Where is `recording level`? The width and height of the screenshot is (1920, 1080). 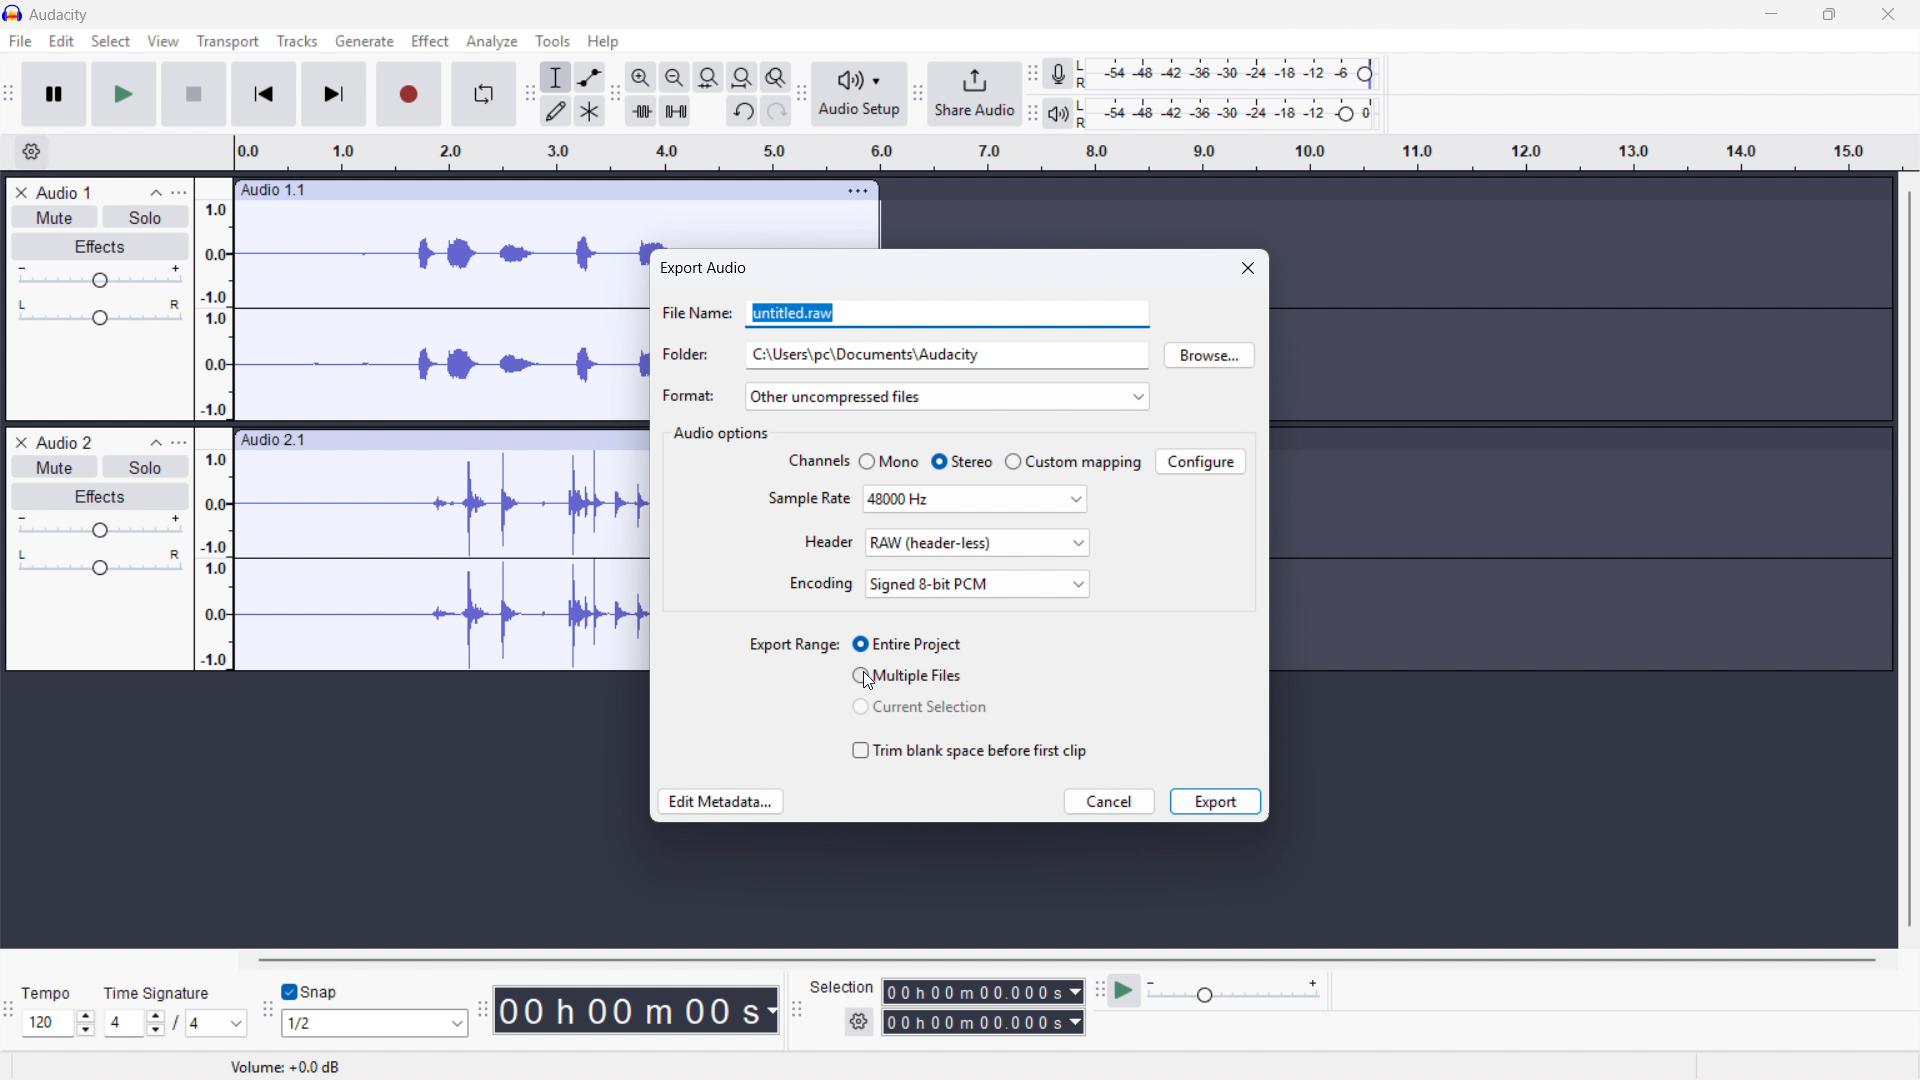 recording level is located at coordinates (1231, 74).